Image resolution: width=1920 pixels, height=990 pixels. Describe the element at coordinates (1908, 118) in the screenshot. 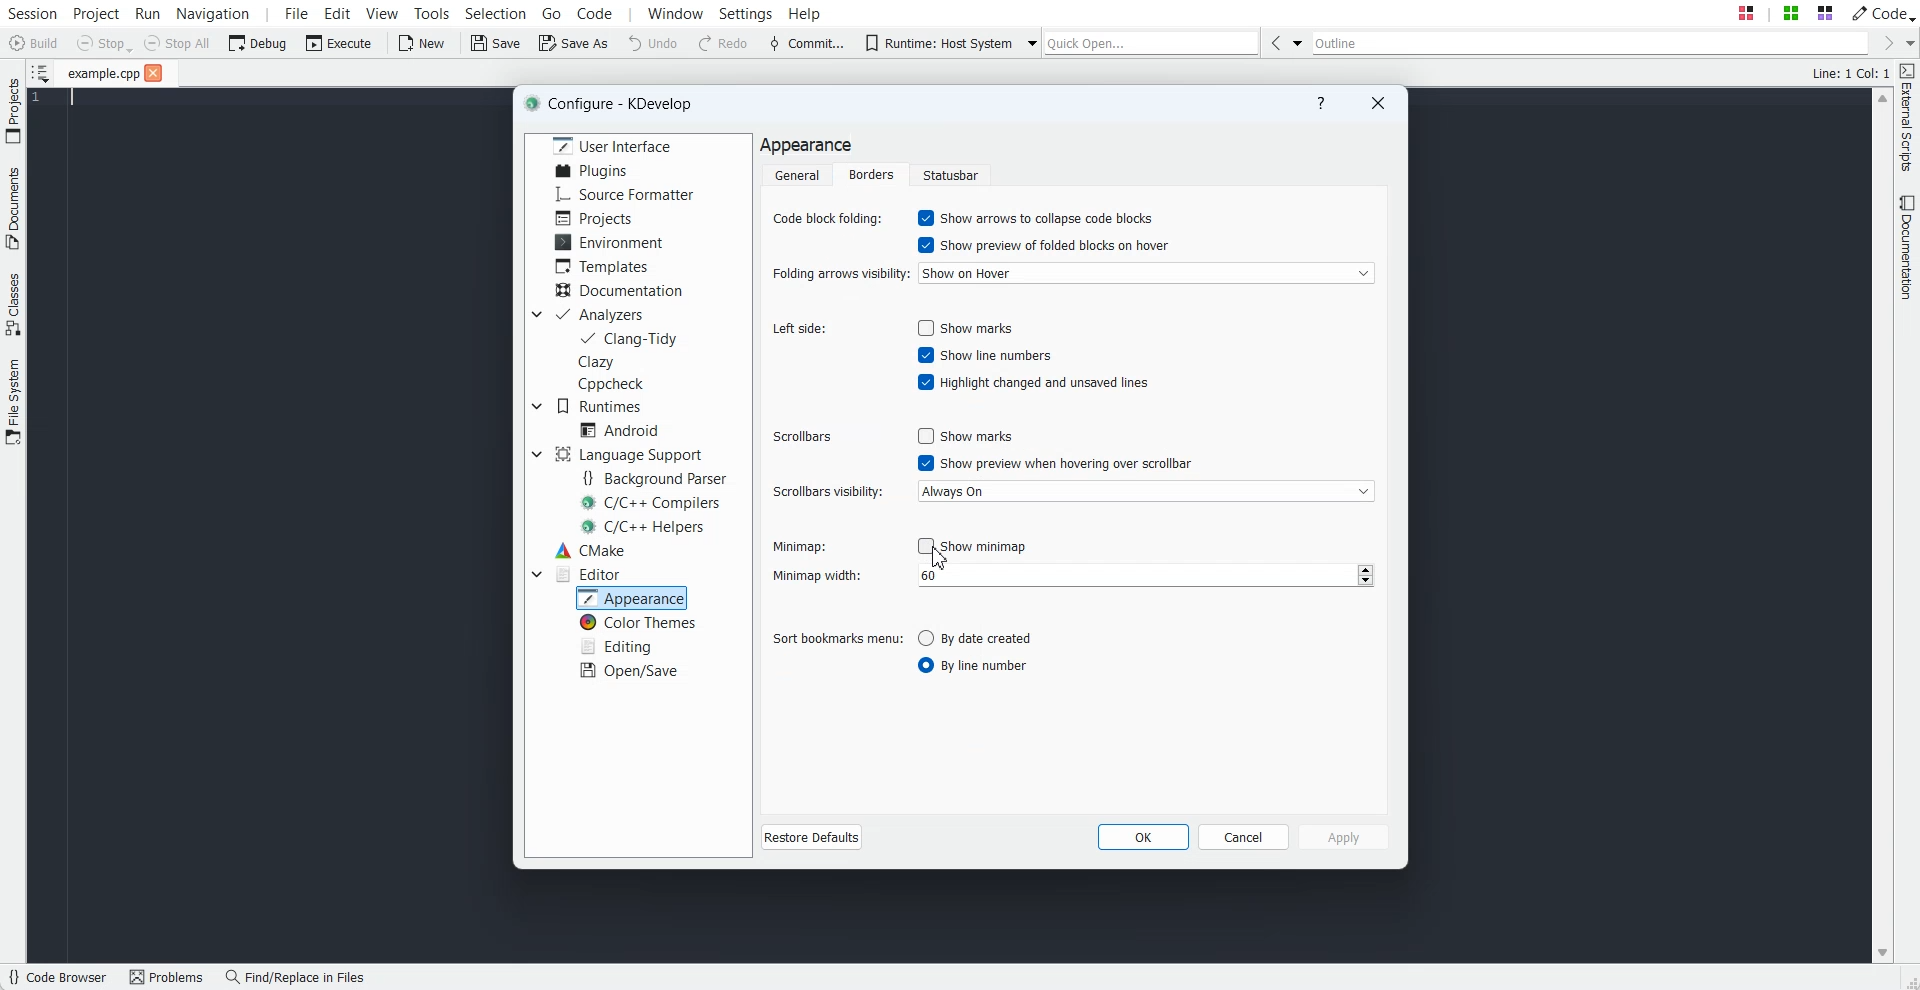

I see `External Scripts` at that location.